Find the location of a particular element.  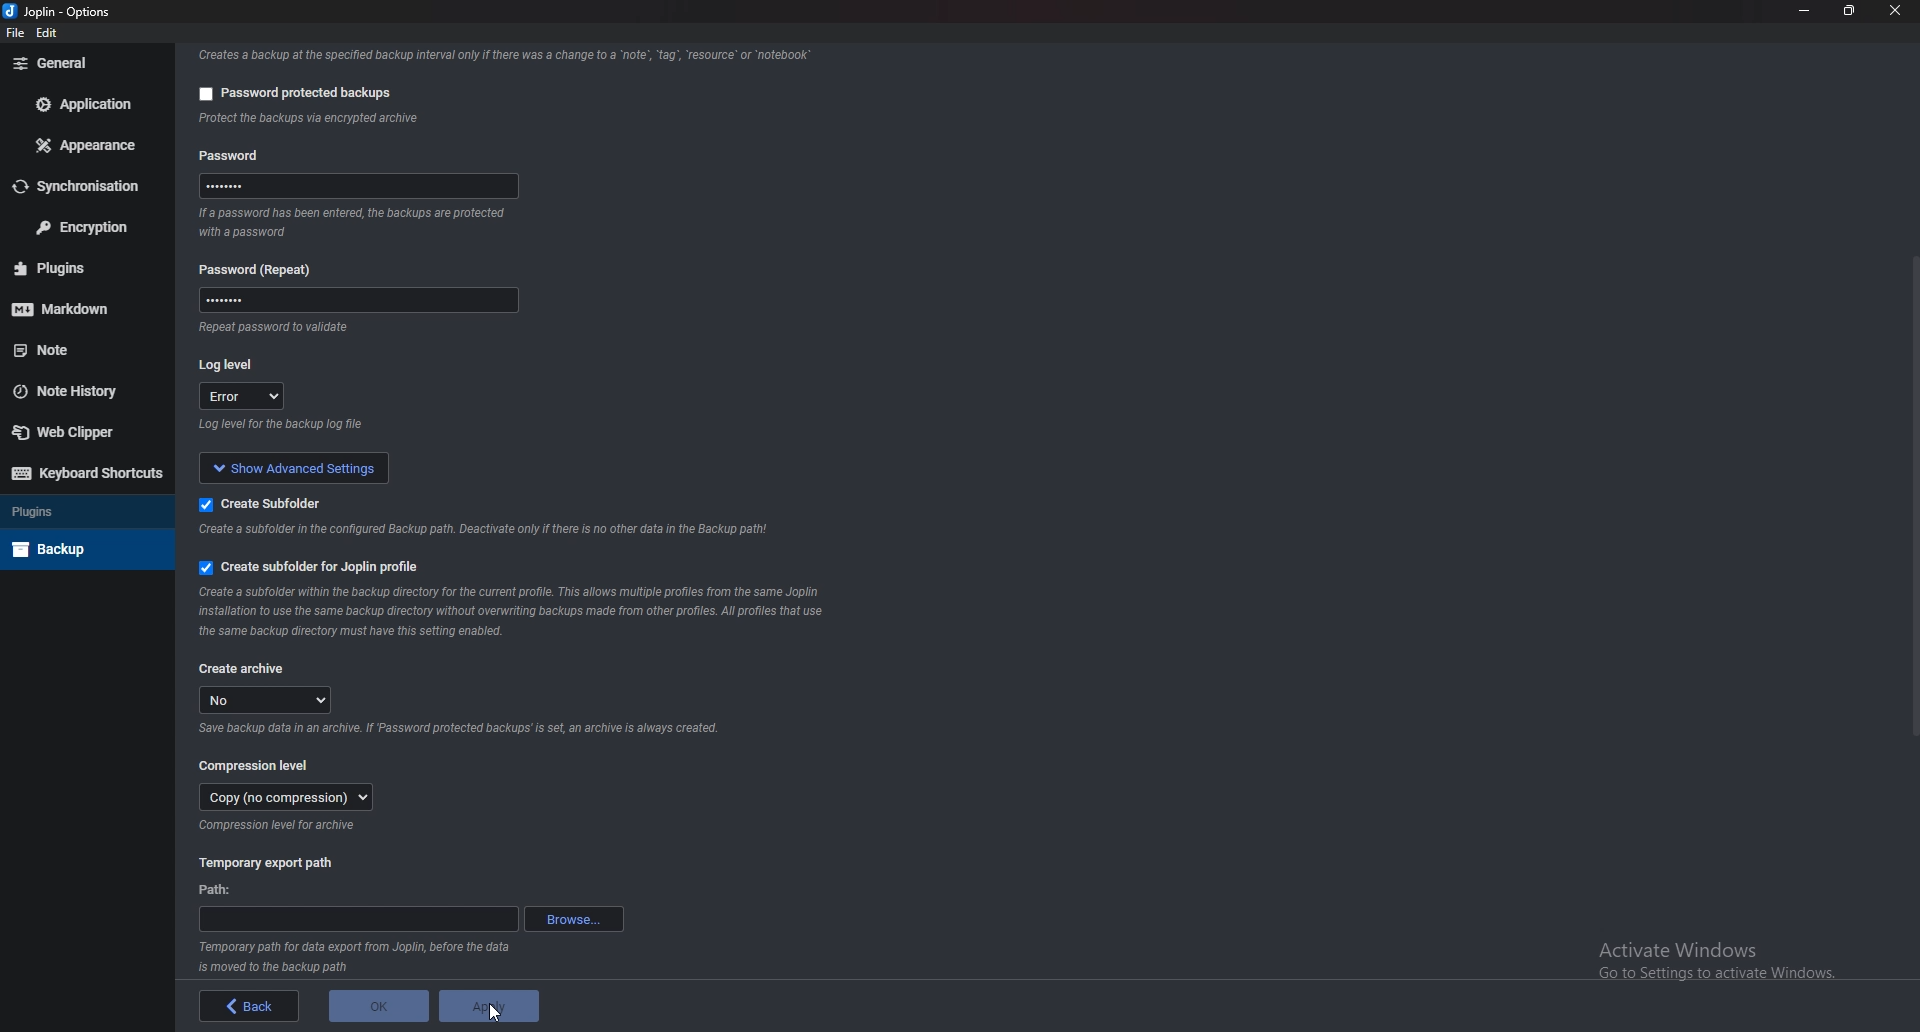

info is located at coordinates (357, 427).